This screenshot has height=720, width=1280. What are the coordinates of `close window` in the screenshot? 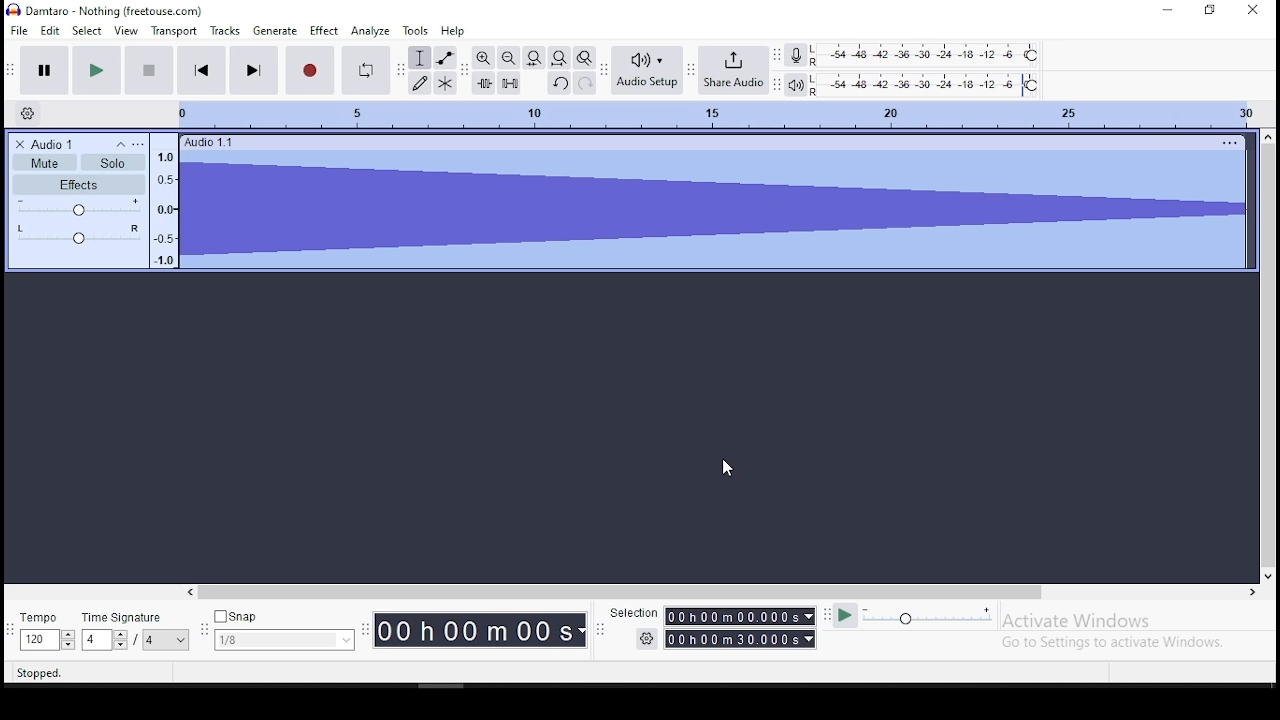 It's located at (1253, 9).